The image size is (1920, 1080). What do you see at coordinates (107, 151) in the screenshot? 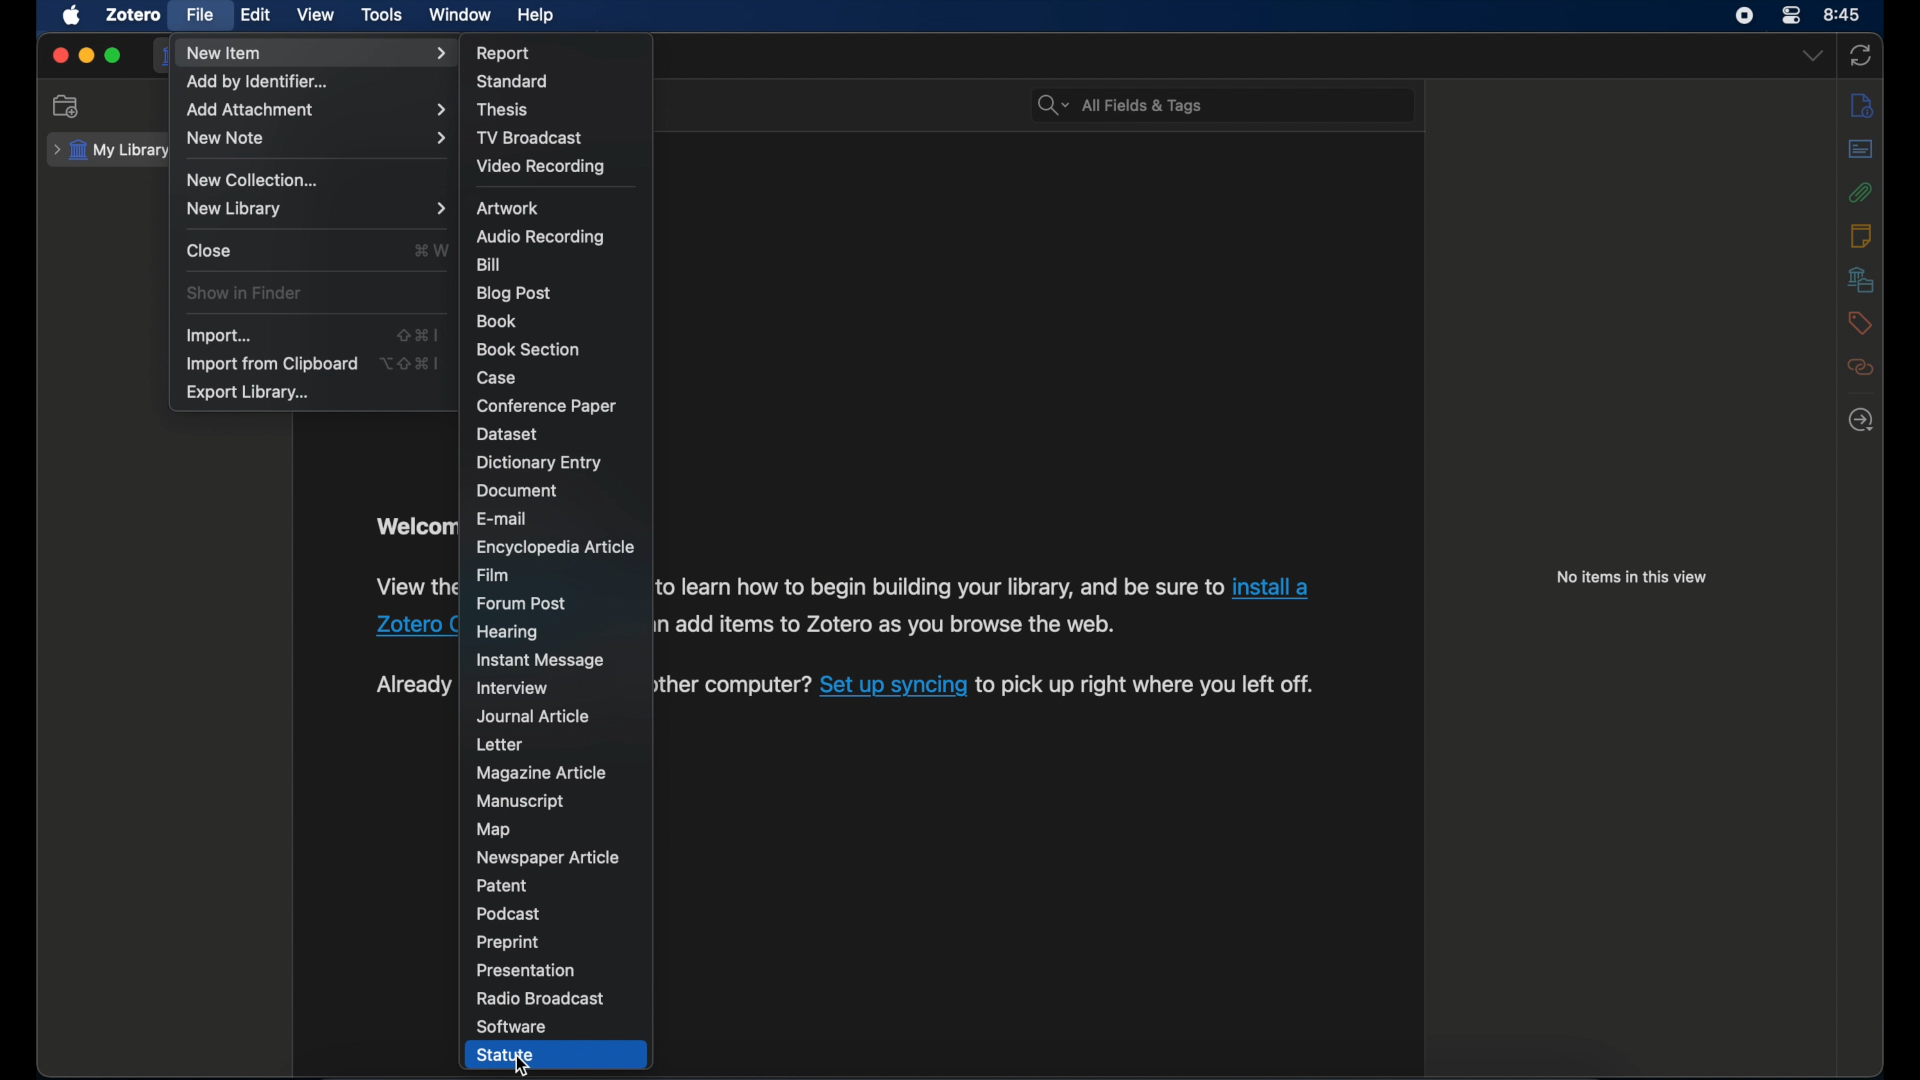
I see `my library` at bounding box center [107, 151].